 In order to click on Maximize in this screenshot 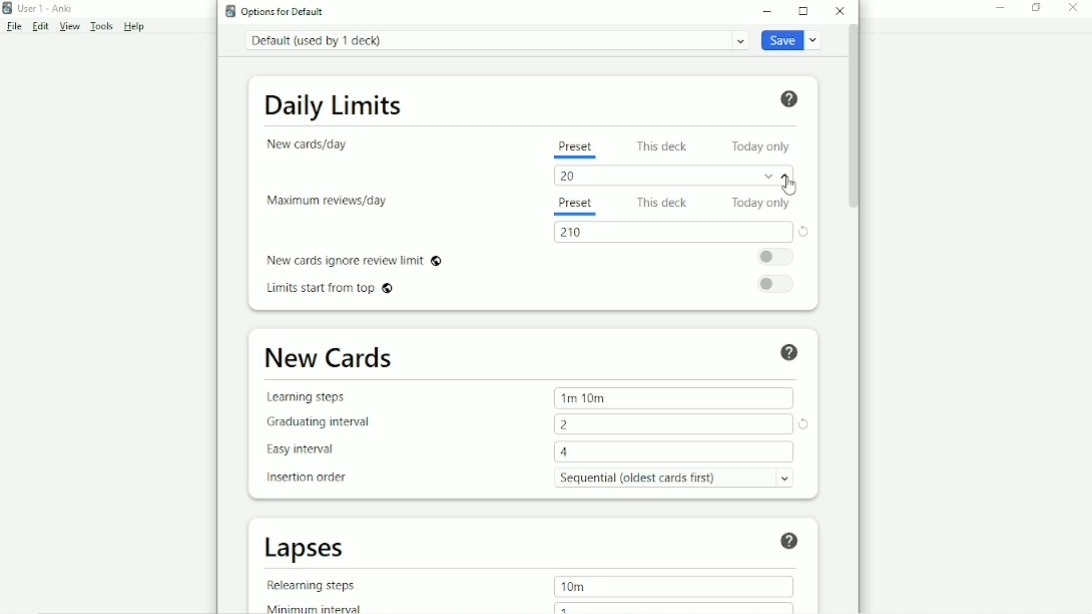, I will do `click(803, 12)`.